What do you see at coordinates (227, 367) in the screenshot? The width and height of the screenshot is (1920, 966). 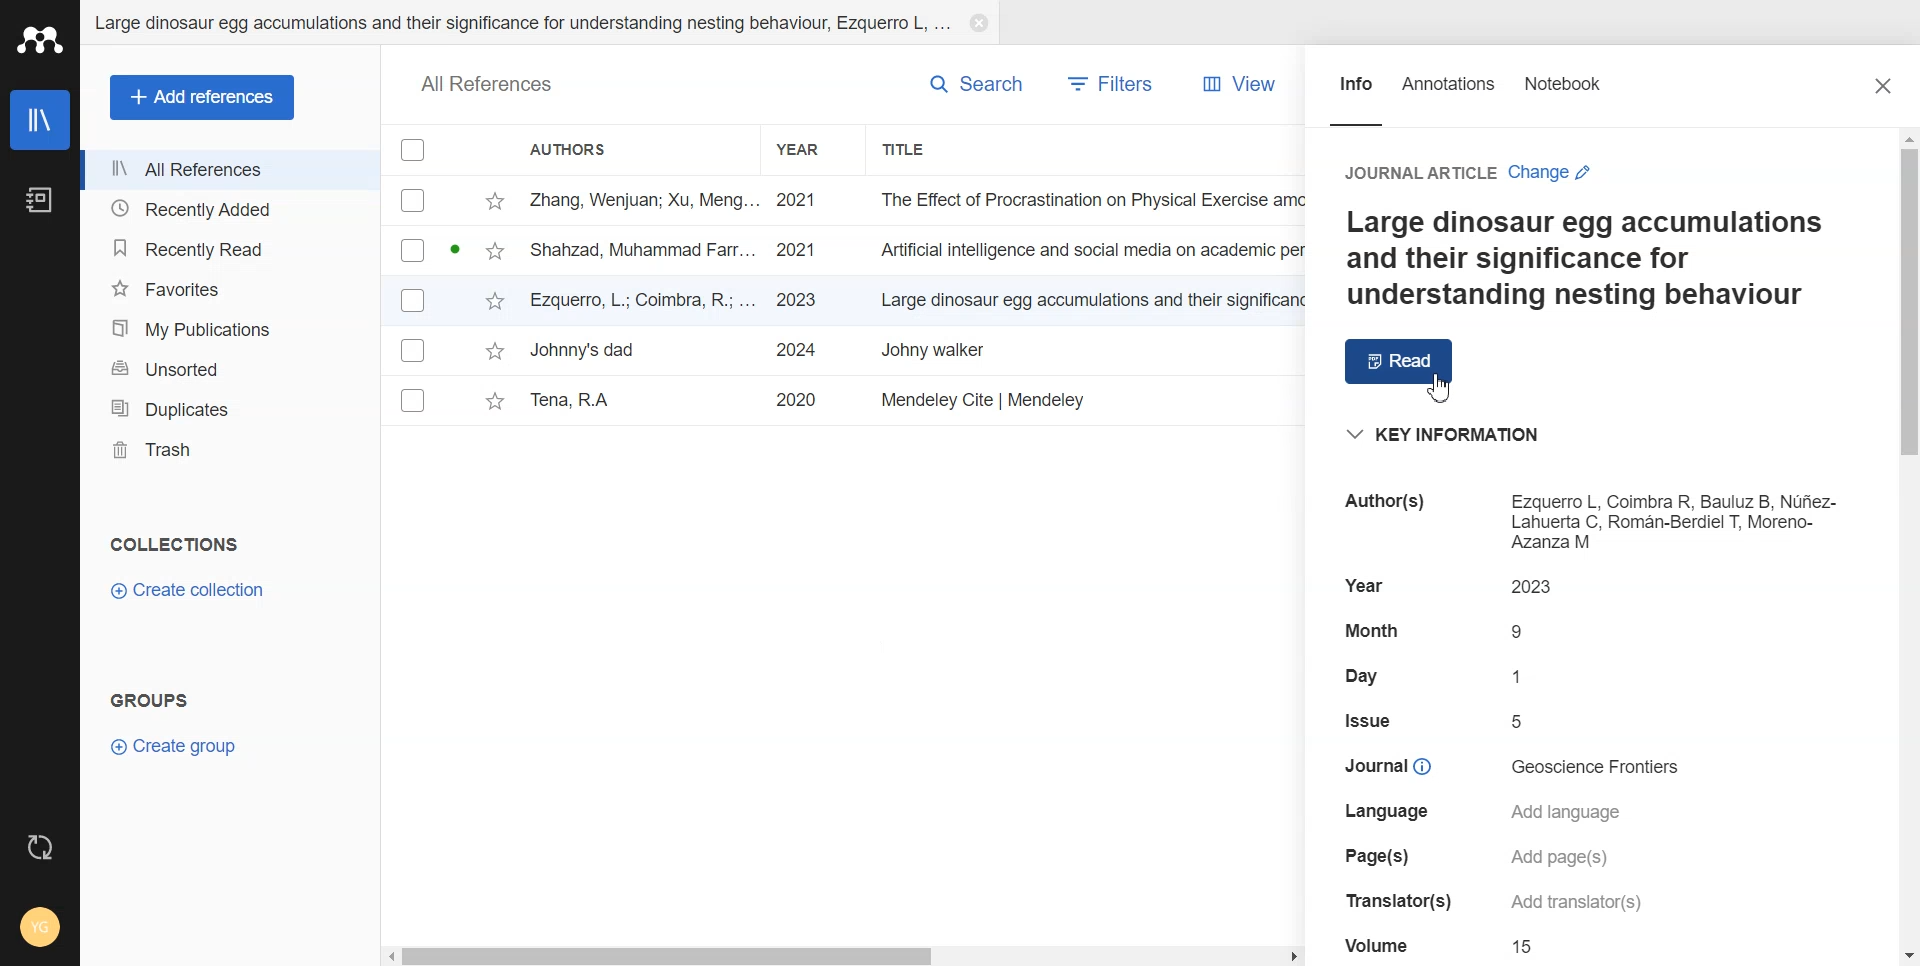 I see `Unsorted` at bounding box center [227, 367].